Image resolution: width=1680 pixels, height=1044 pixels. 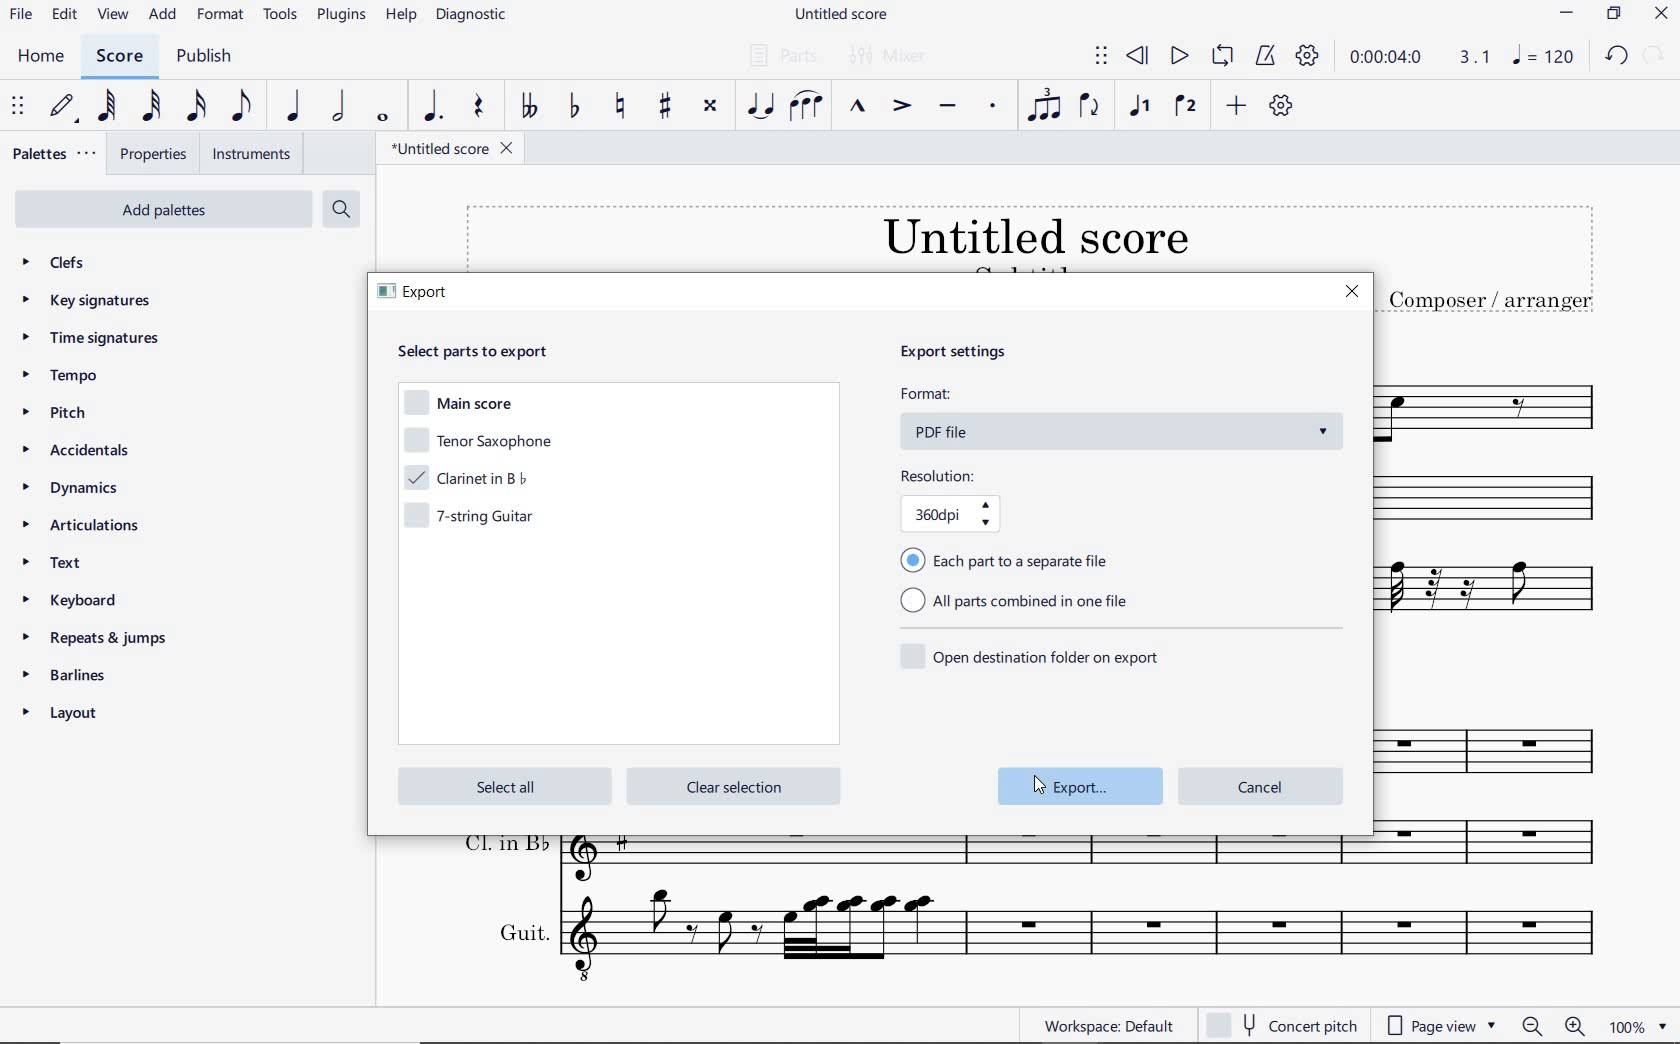 I want to click on HOME, so click(x=41, y=57).